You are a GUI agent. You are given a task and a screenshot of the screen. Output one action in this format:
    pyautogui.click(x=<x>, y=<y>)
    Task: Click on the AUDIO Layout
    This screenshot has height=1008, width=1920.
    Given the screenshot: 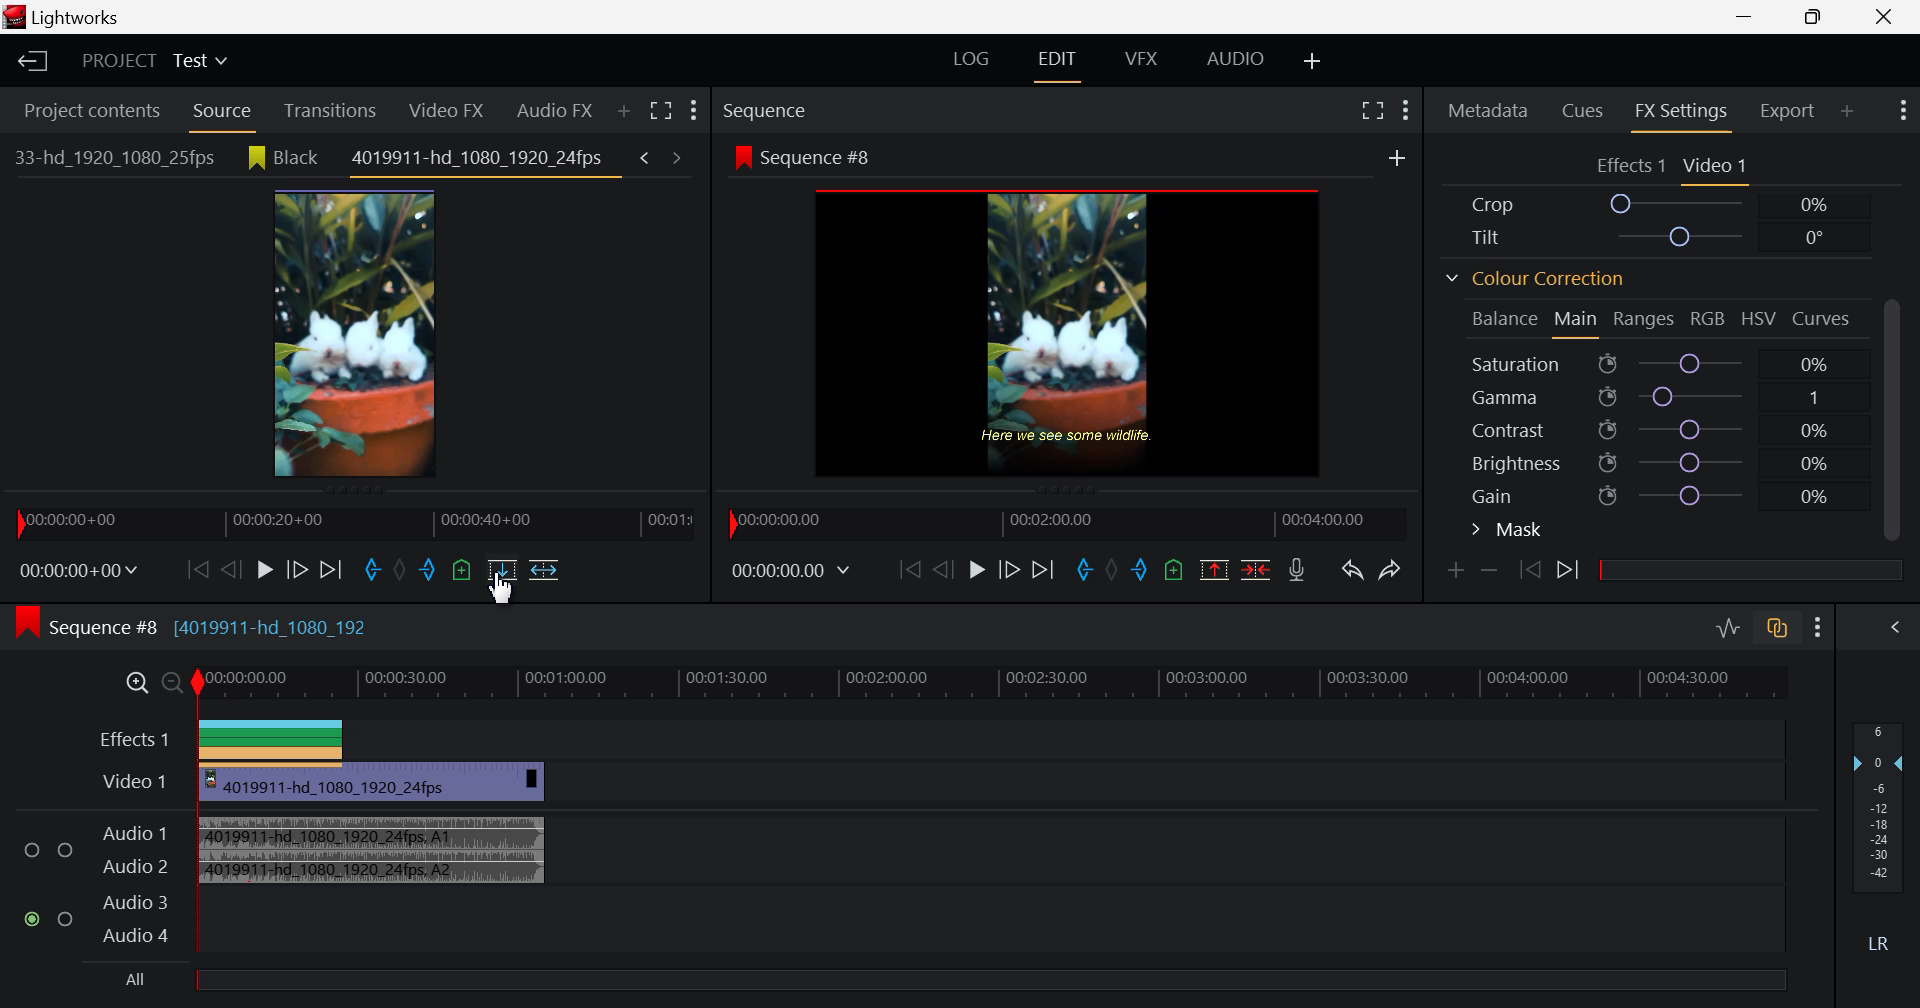 What is the action you would take?
    pyautogui.click(x=1234, y=61)
    